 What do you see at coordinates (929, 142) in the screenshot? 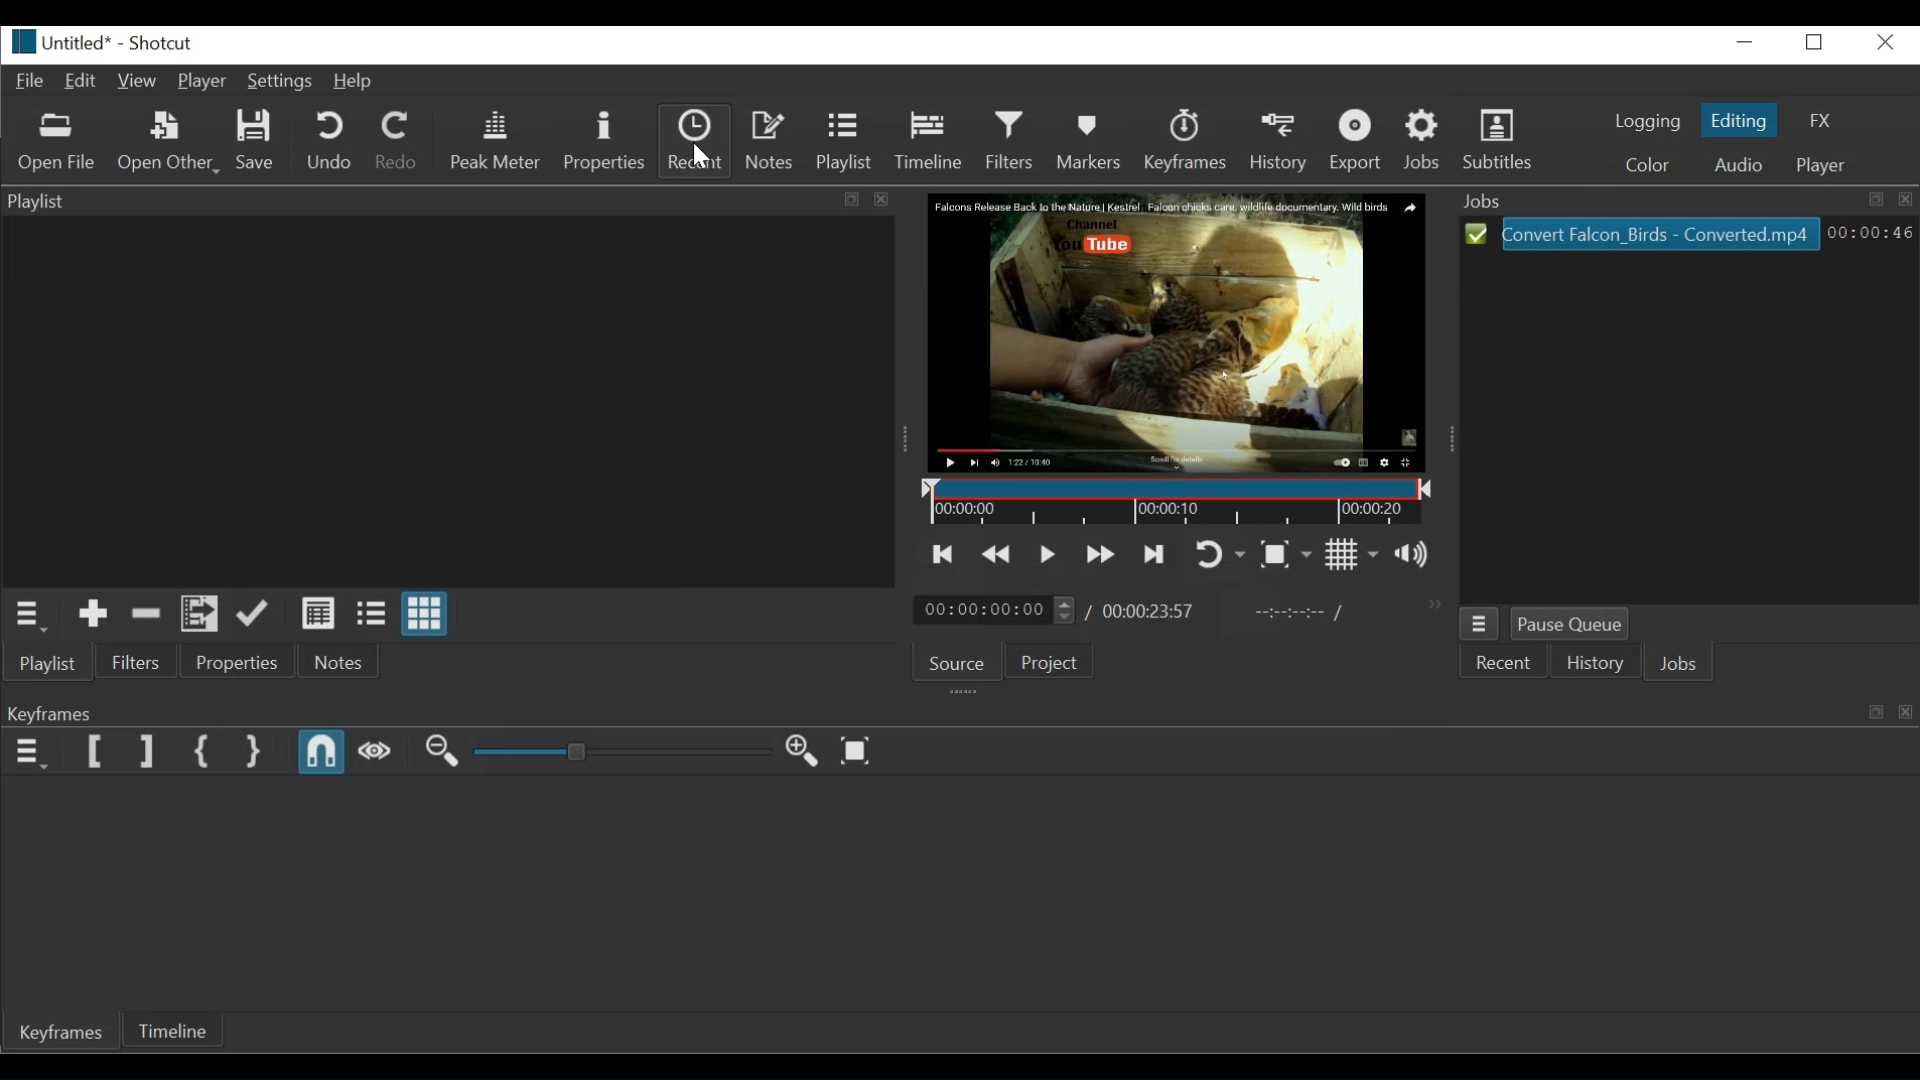
I see `Timeline` at bounding box center [929, 142].